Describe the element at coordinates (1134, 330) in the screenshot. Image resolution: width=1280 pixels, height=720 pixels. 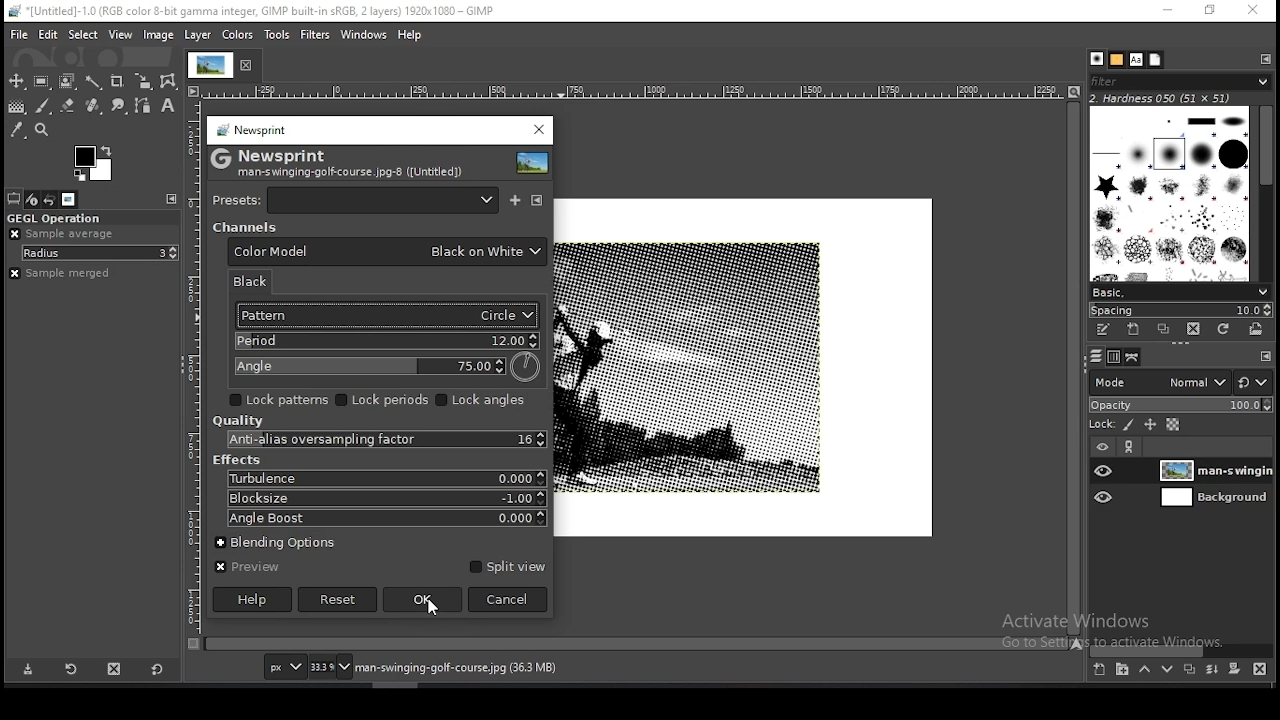
I see `create a new brush` at that location.